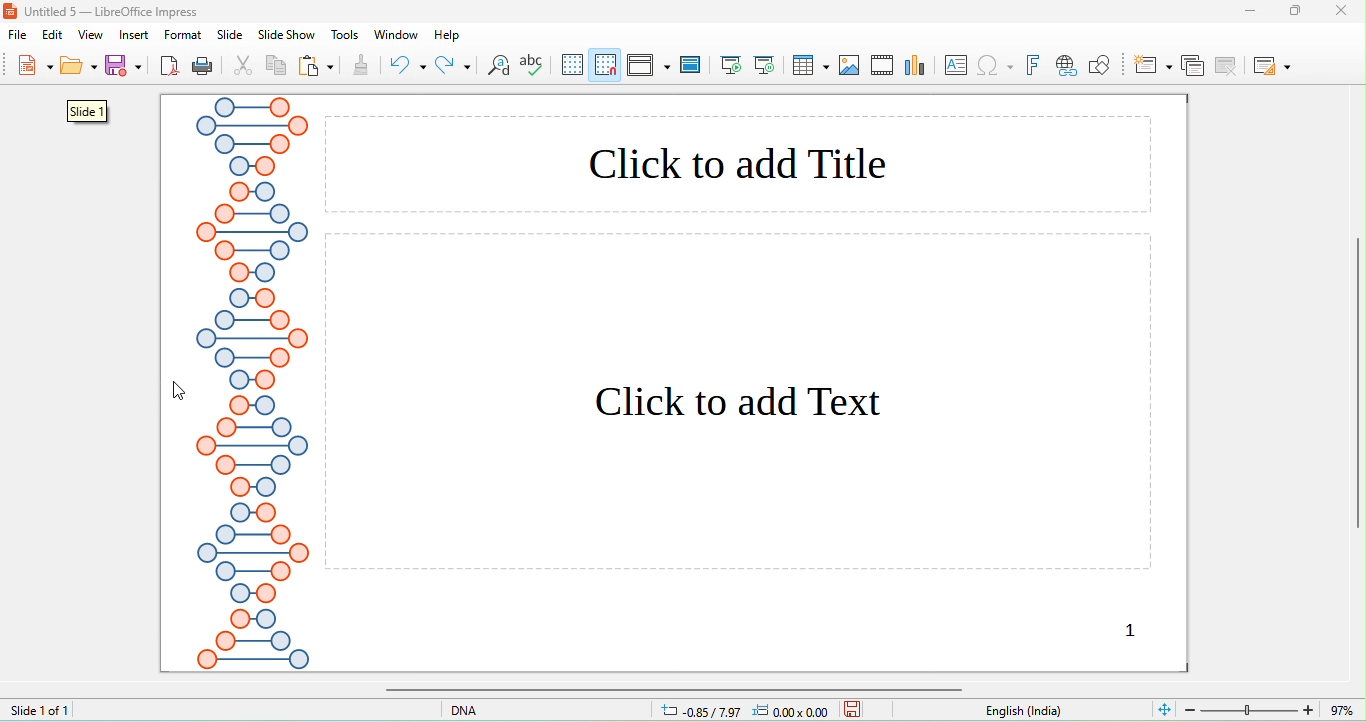 This screenshot has width=1366, height=722. Describe the element at coordinates (499, 68) in the screenshot. I see `find and replace` at that location.